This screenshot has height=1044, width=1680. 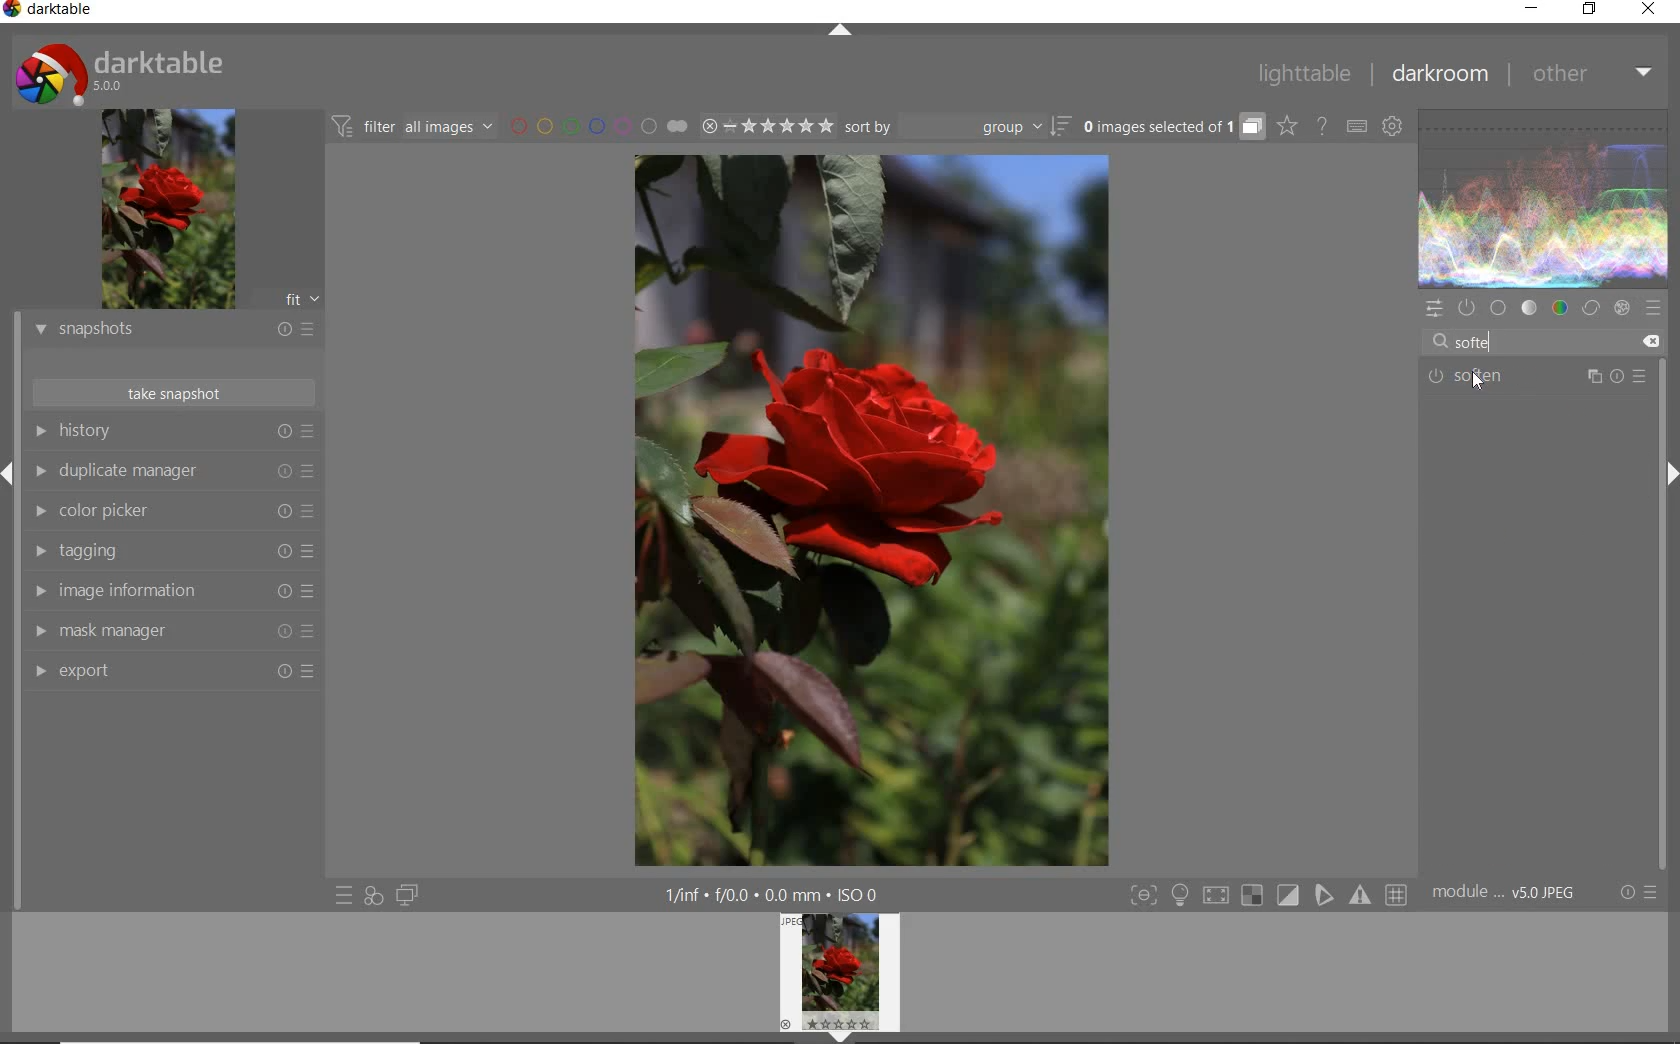 I want to click on restore, so click(x=1592, y=12).